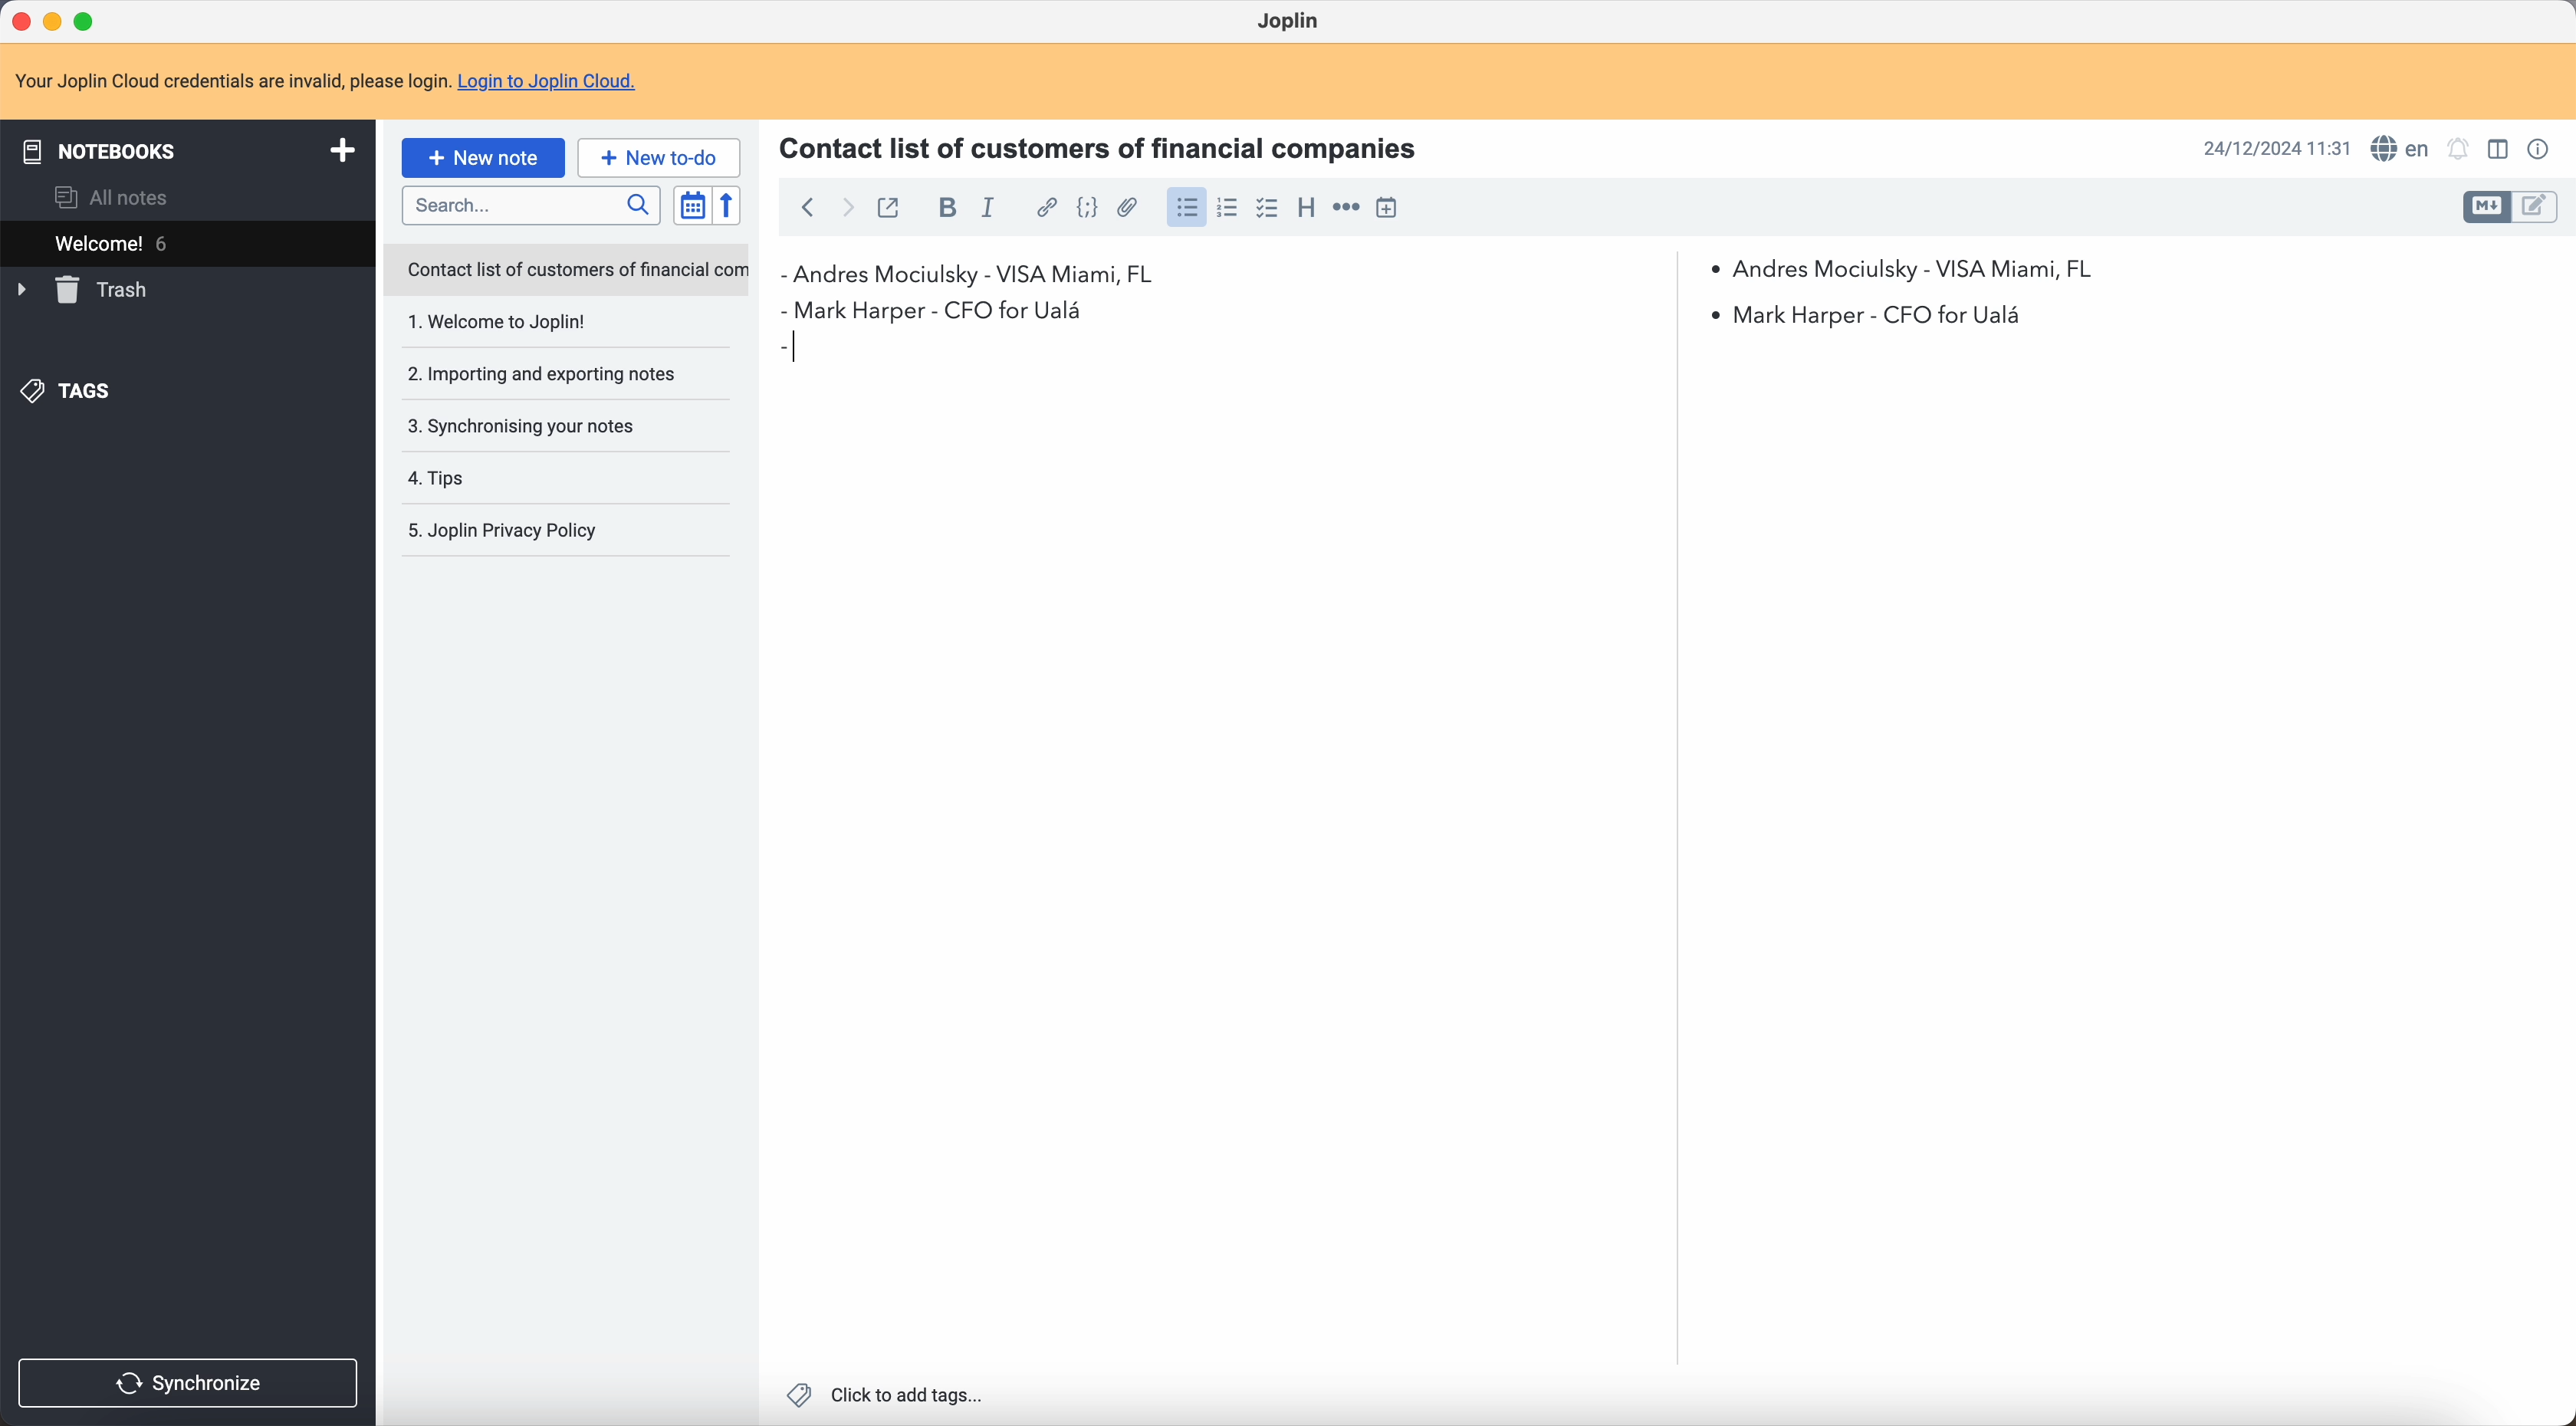 The image size is (2576, 1426). What do you see at coordinates (688, 205) in the screenshot?
I see `toggle sort order field` at bounding box center [688, 205].